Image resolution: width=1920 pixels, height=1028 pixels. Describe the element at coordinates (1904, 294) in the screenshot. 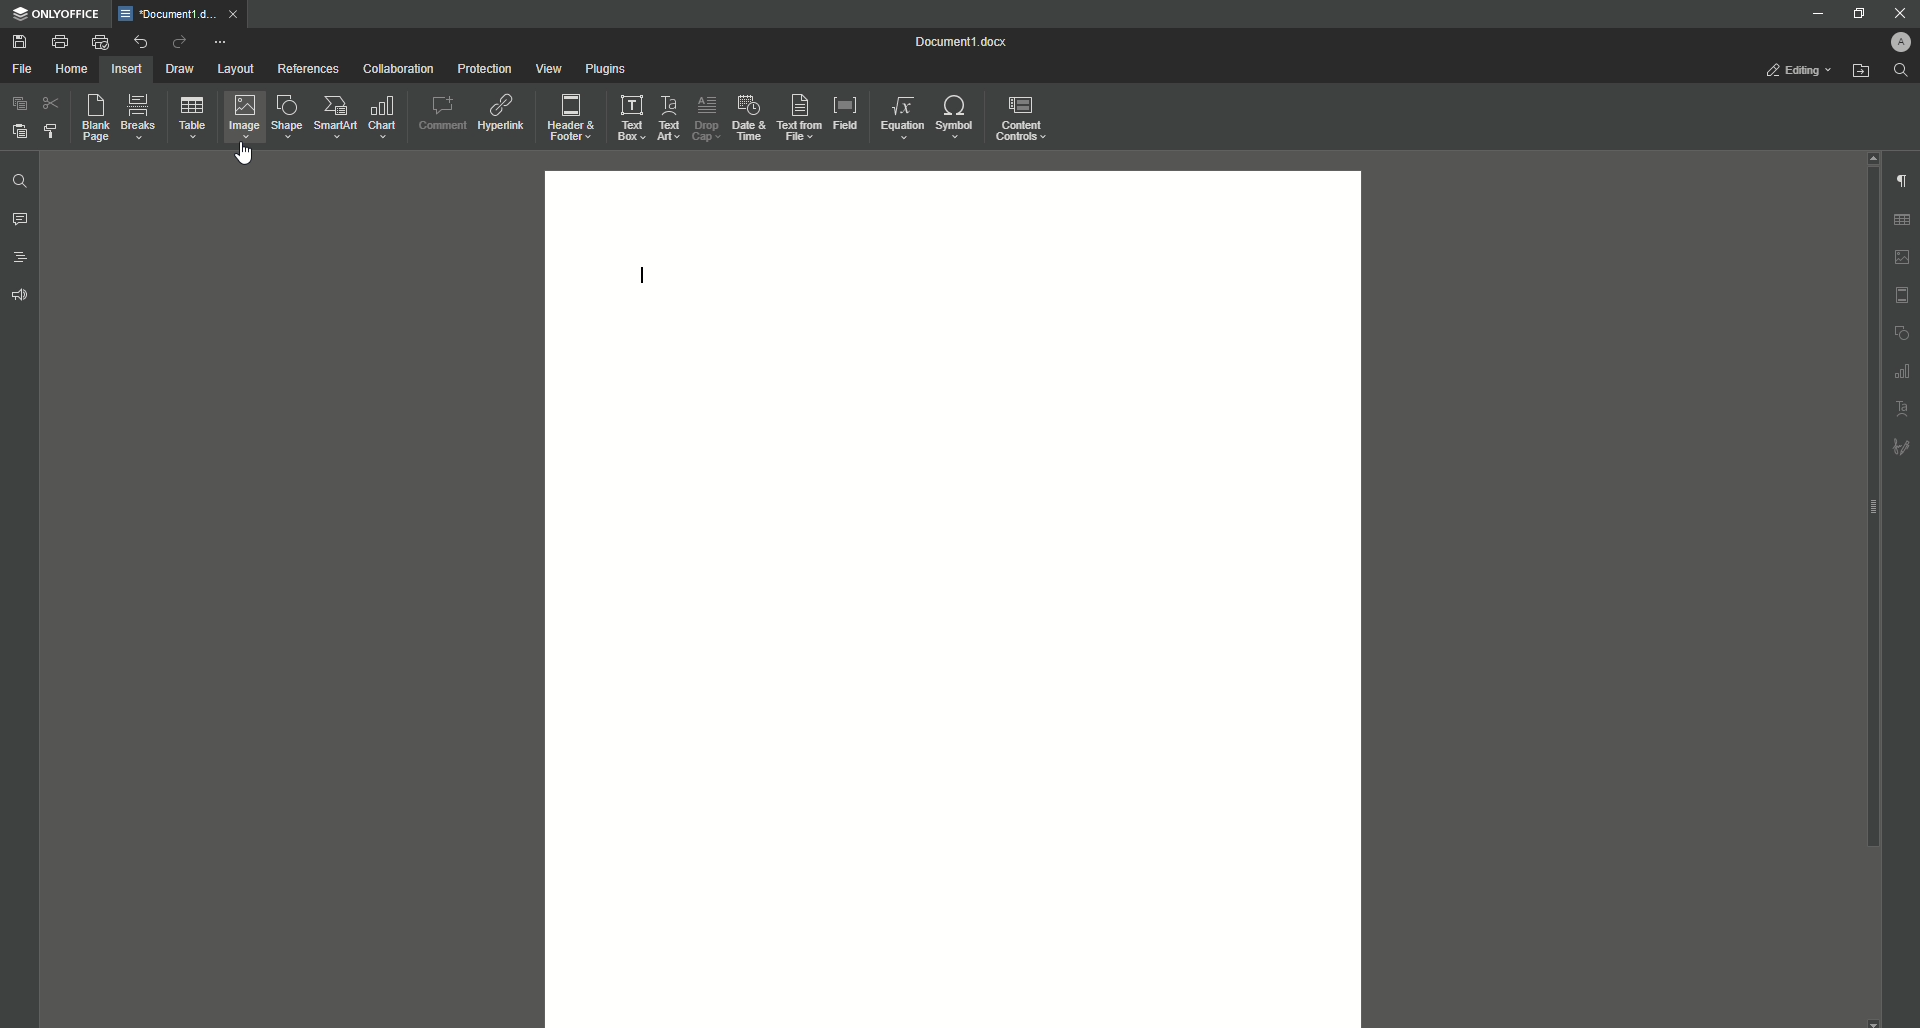

I see `Header/Footer` at that location.